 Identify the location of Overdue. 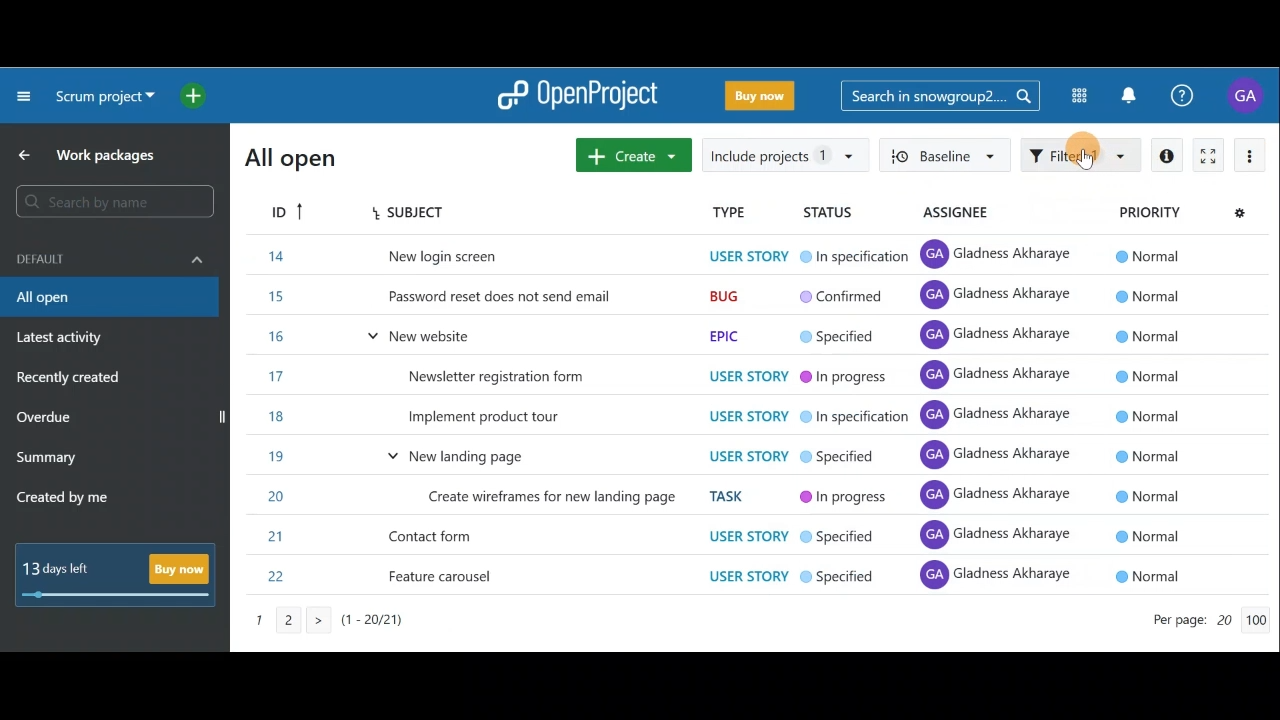
(46, 419).